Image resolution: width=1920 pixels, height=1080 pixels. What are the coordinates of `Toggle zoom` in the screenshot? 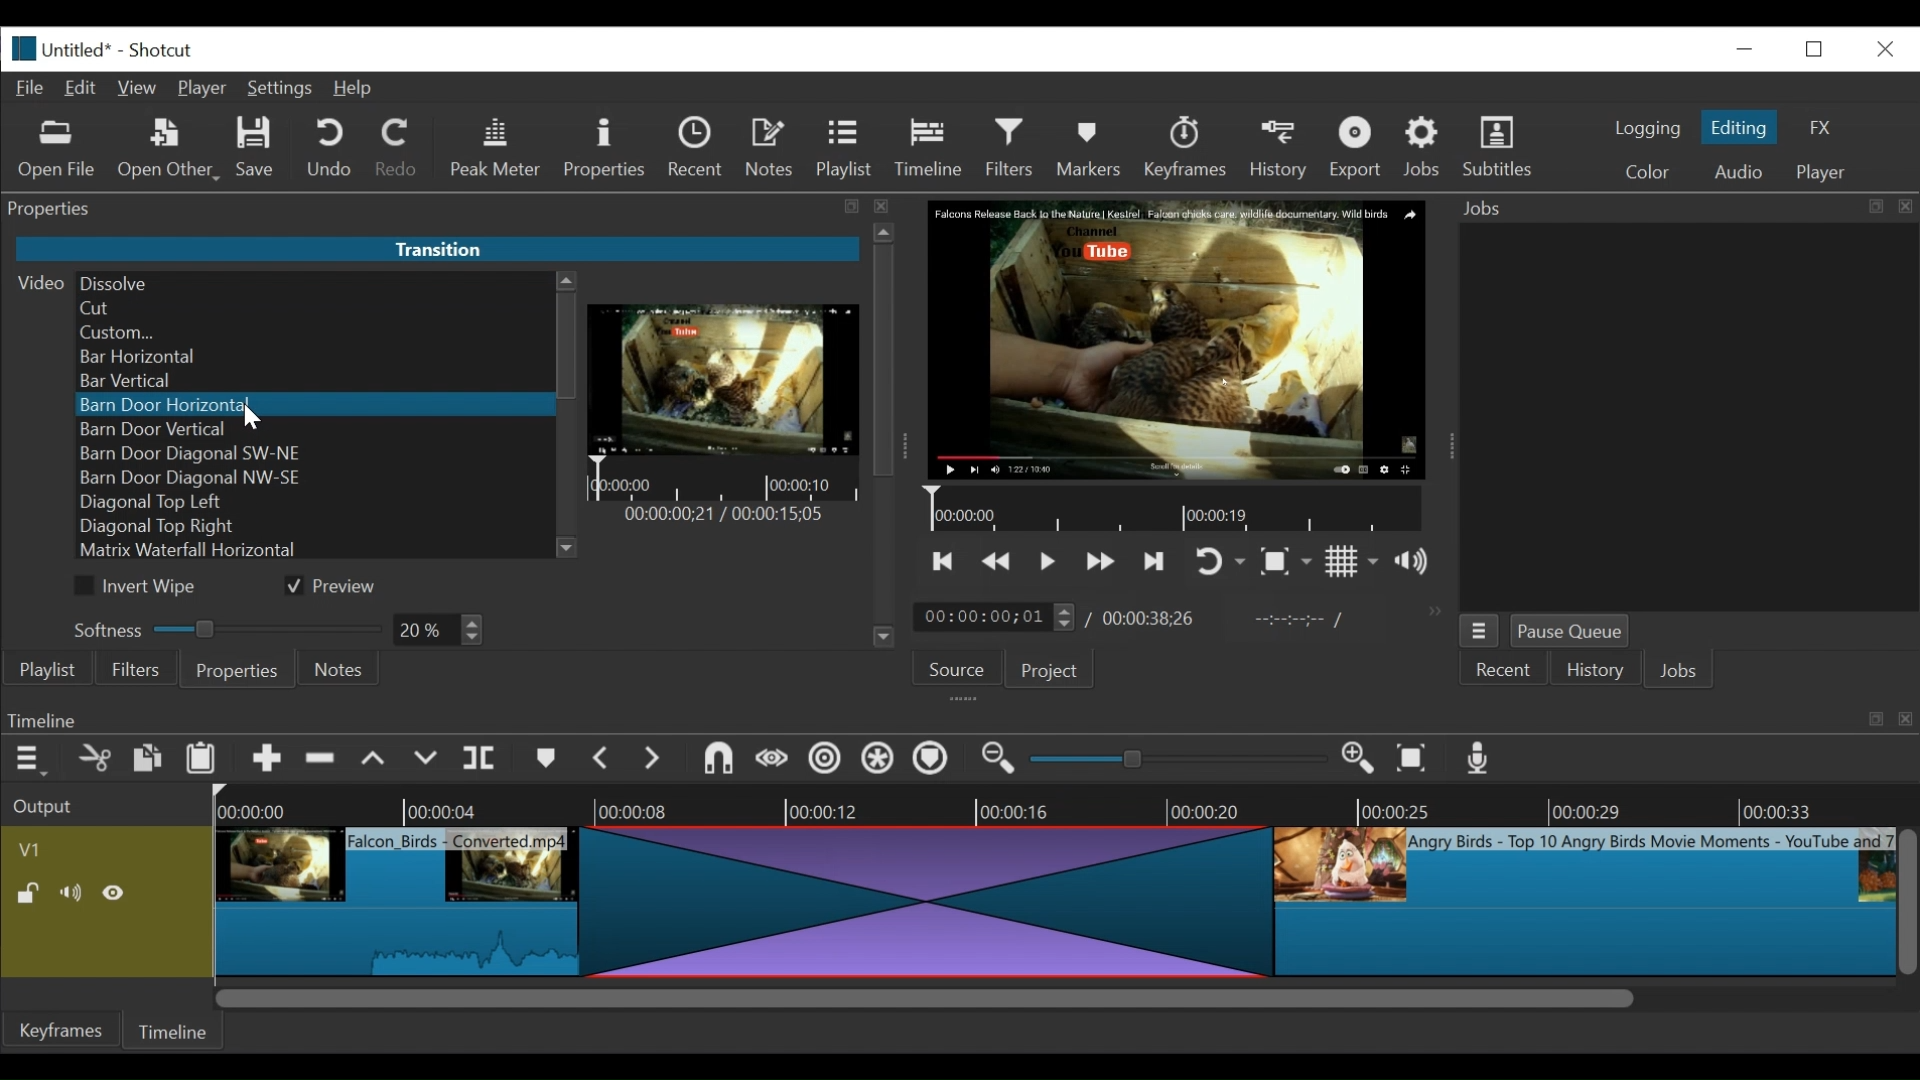 It's located at (1285, 563).